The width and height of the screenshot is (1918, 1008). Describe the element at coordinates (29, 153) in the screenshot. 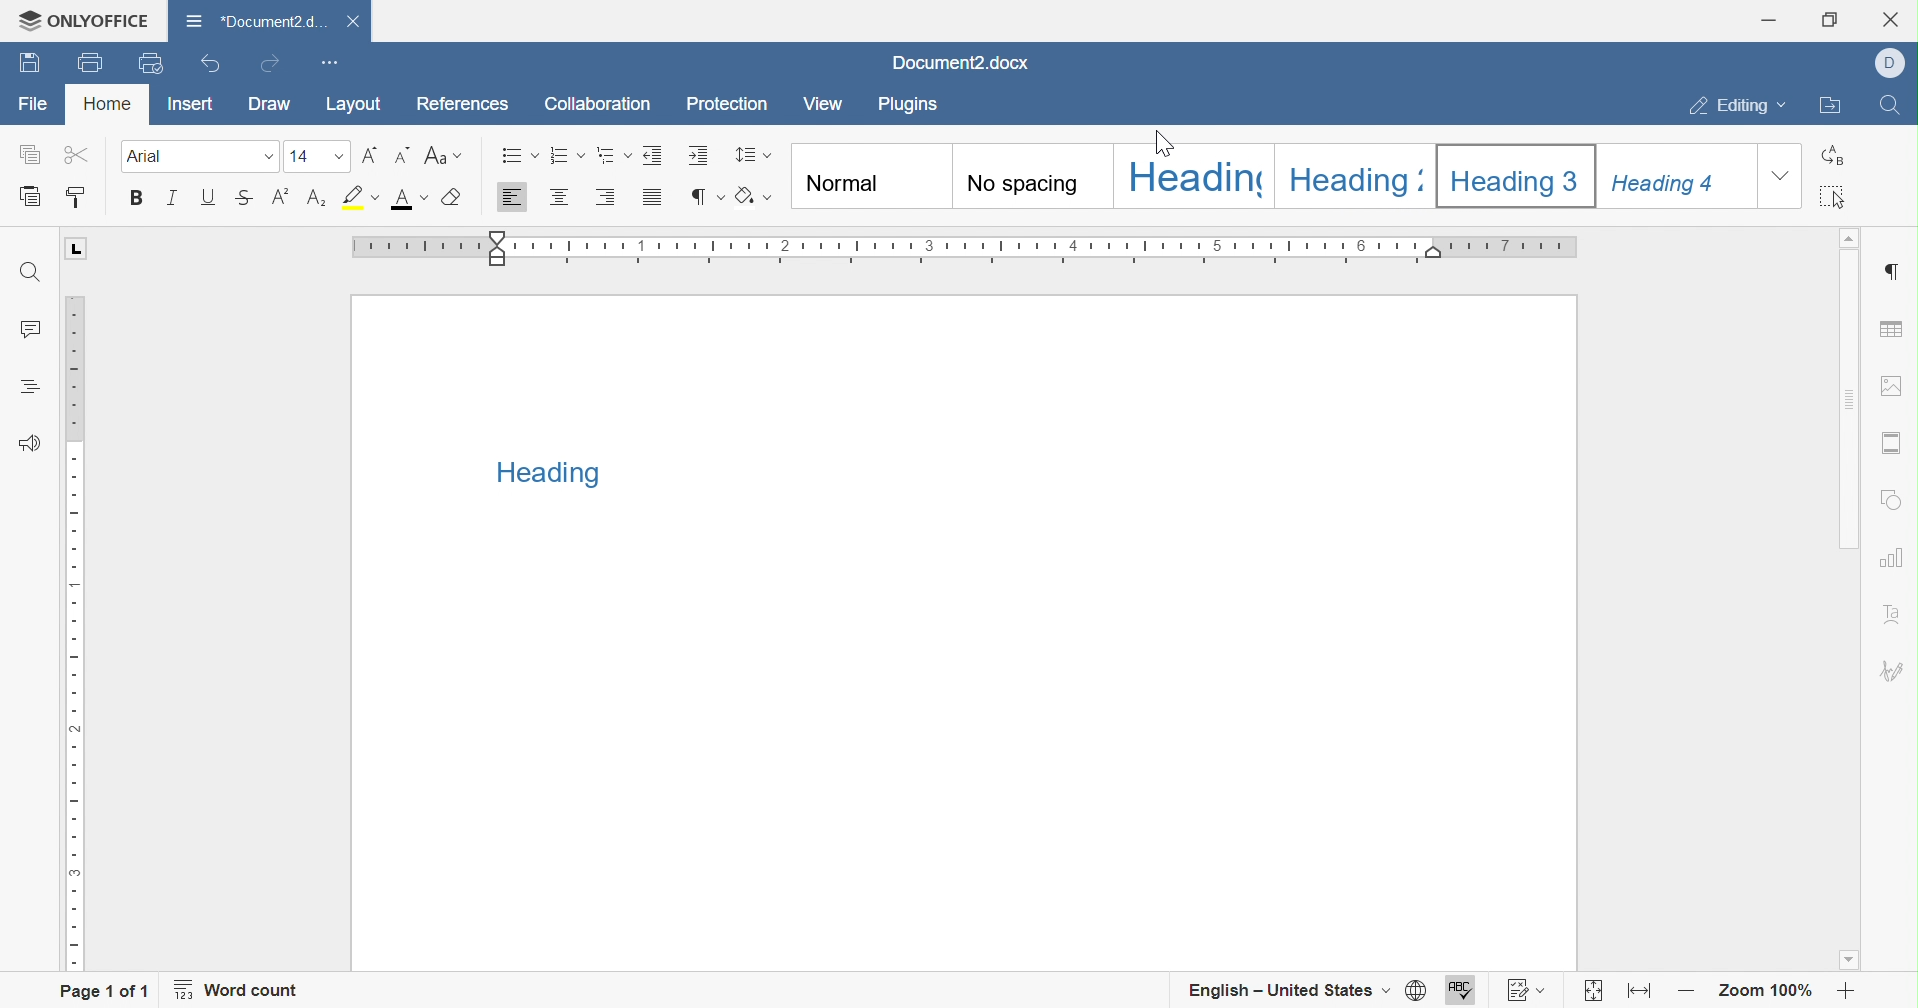

I see `Copy` at that location.